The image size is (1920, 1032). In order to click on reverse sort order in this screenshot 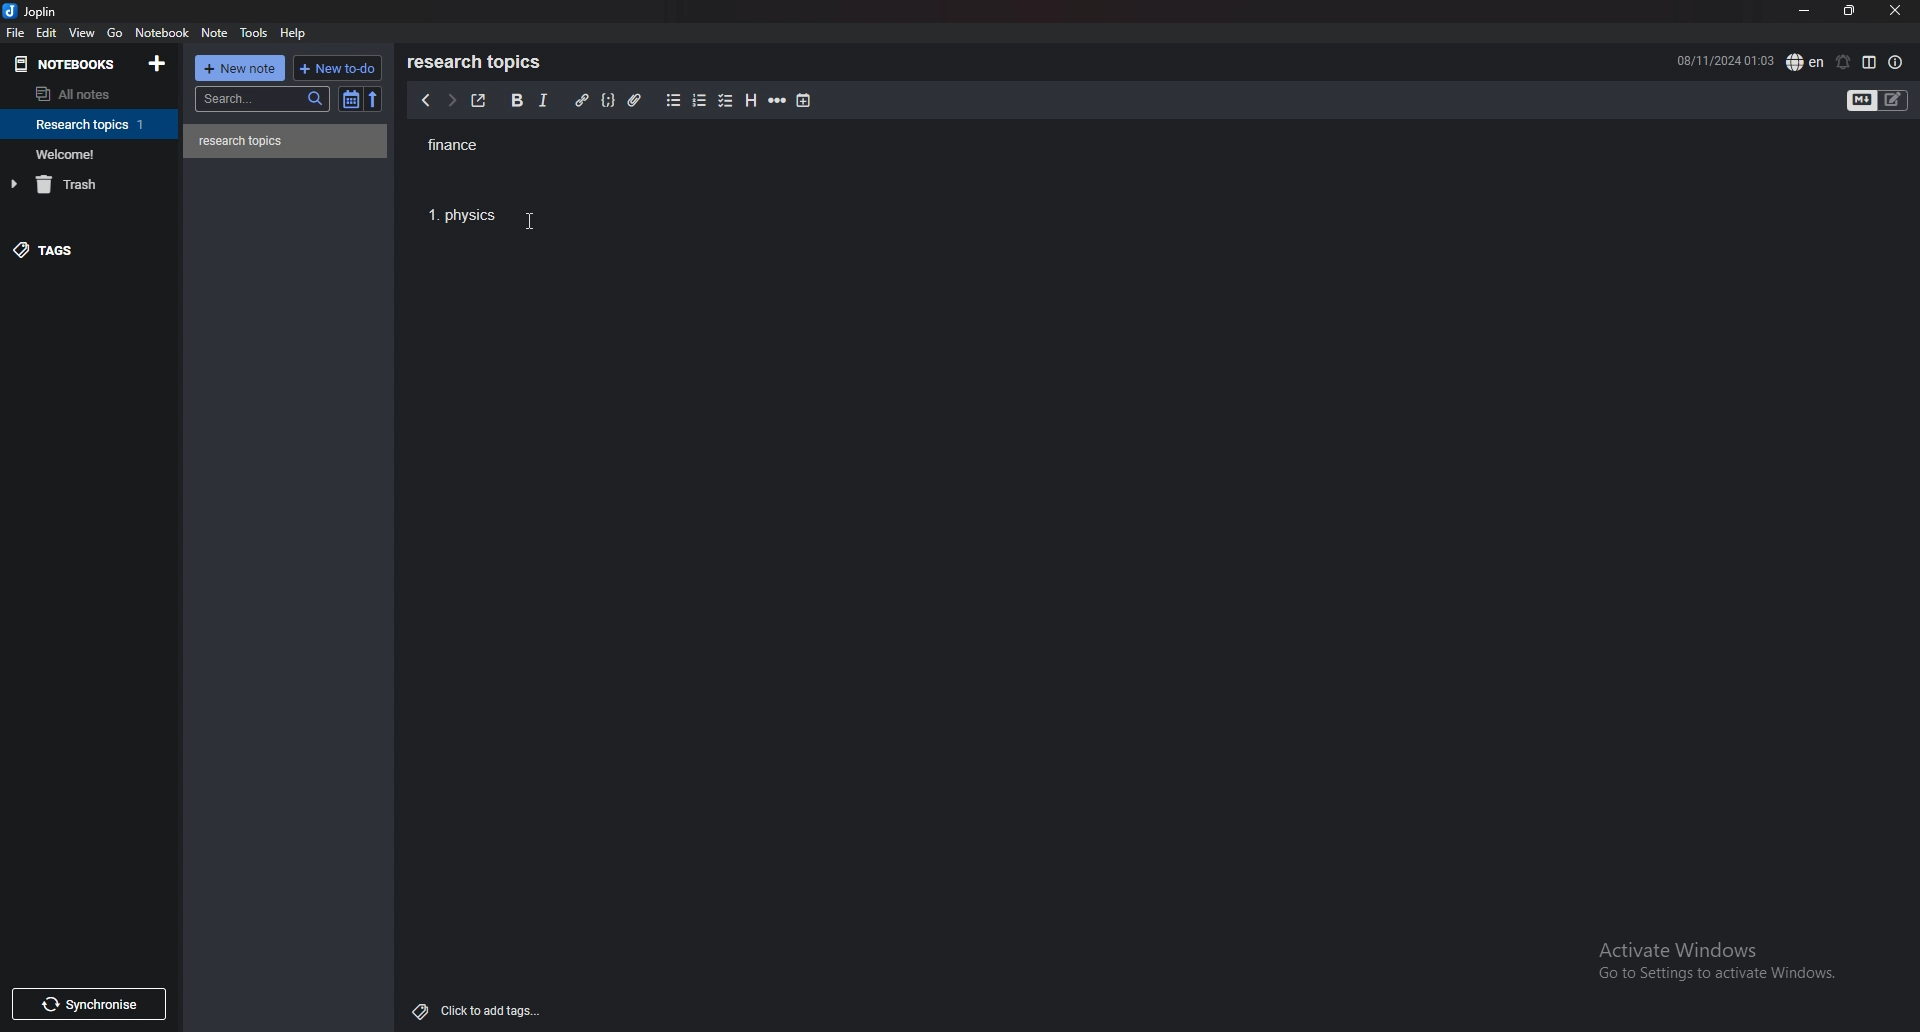, I will do `click(372, 99)`.